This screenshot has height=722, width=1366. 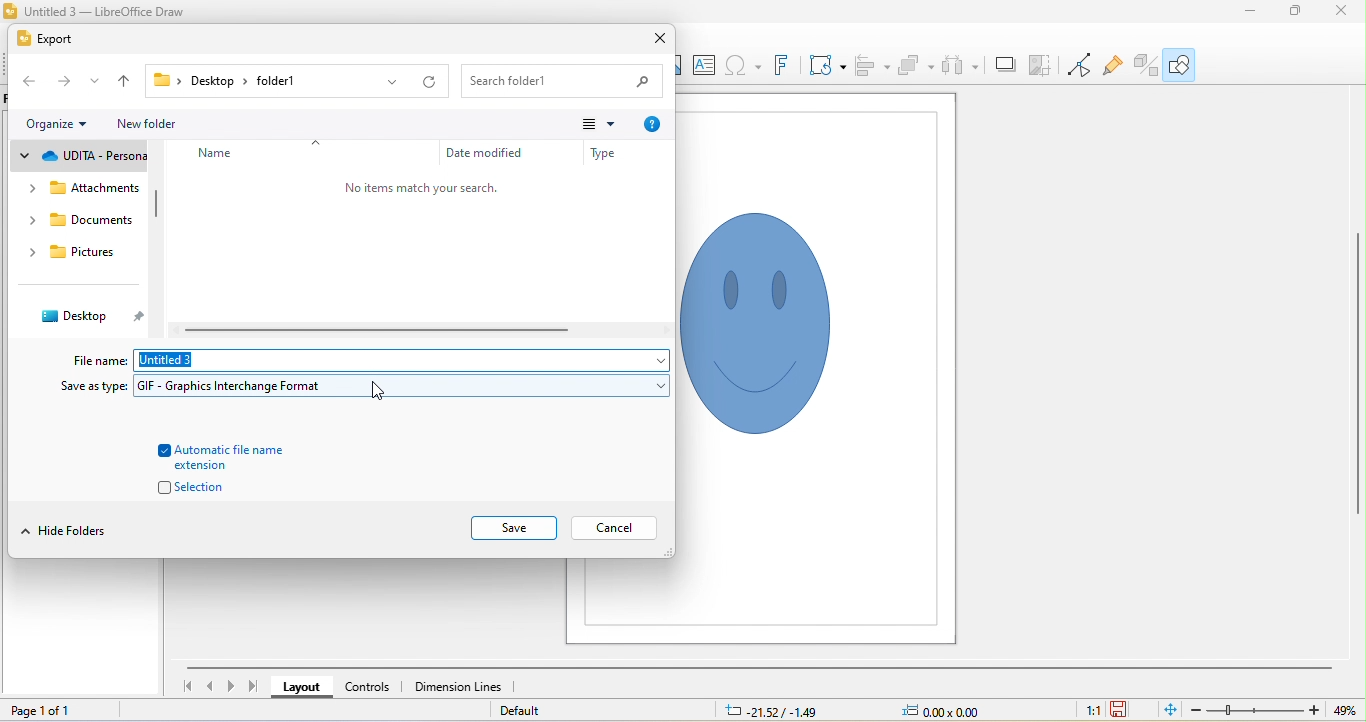 What do you see at coordinates (152, 125) in the screenshot?
I see `new folder` at bounding box center [152, 125].